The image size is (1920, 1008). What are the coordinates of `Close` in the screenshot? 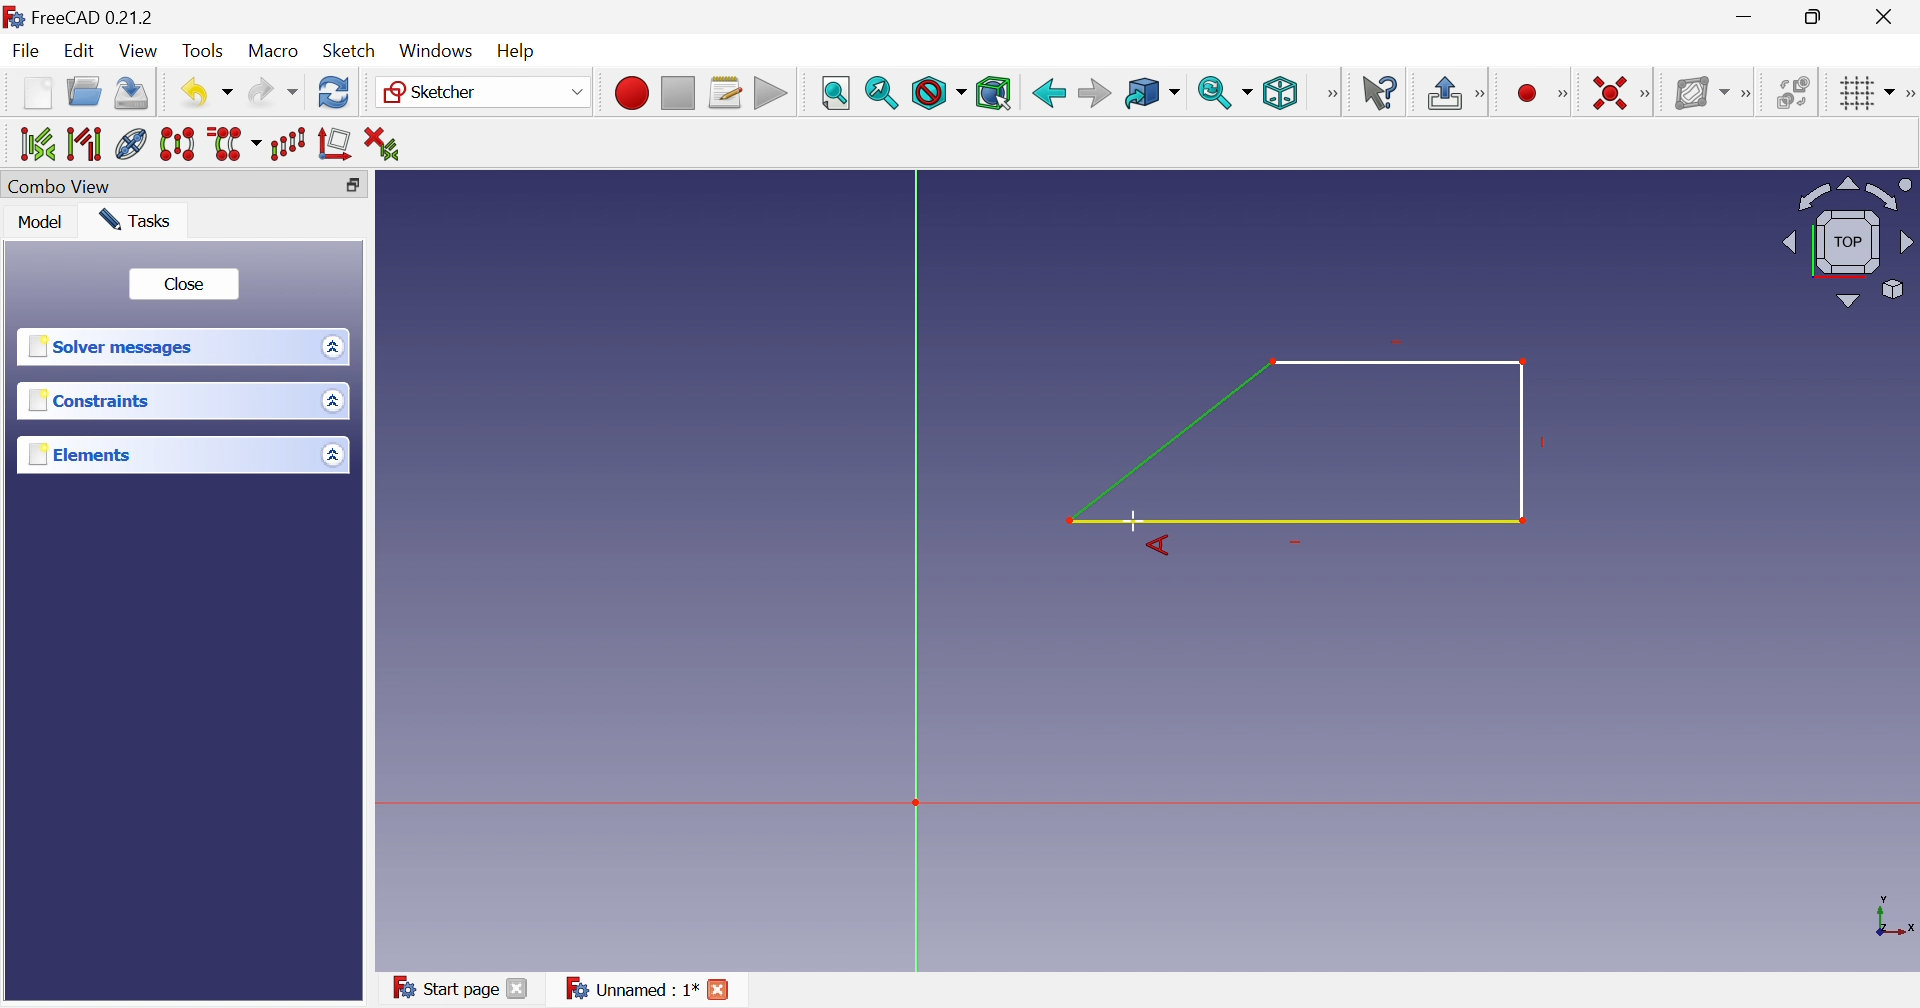 It's located at (1888, 17).